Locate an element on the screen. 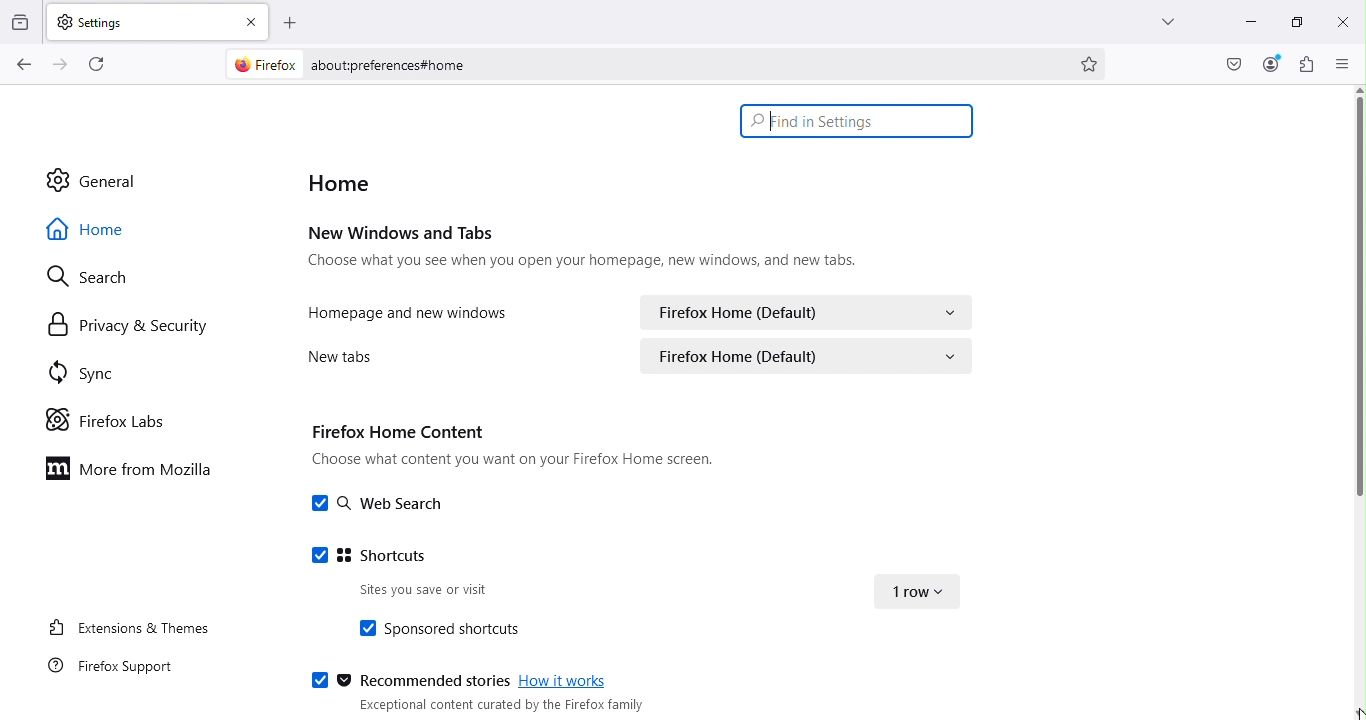  Sponsored shortcuts is located at coordinates (436, 629).